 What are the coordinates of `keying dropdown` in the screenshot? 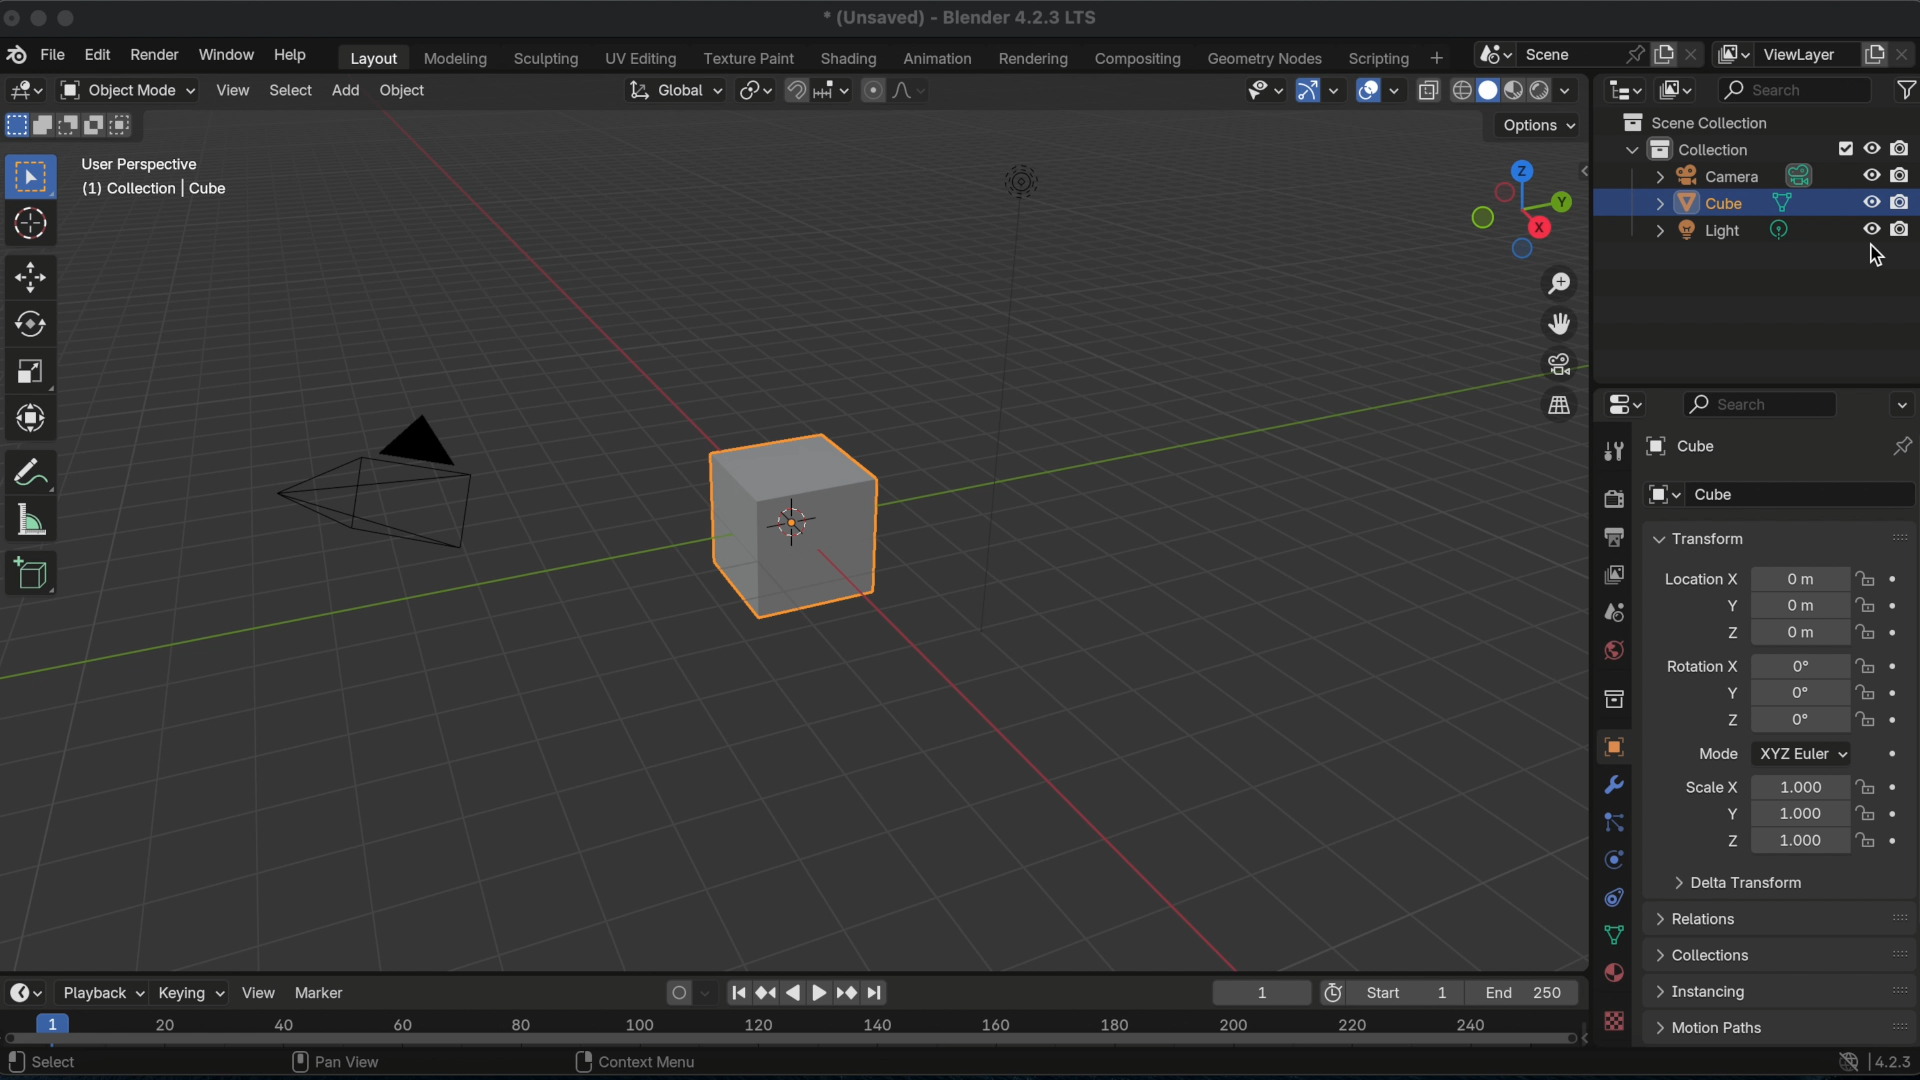 It's located at (191, 991).